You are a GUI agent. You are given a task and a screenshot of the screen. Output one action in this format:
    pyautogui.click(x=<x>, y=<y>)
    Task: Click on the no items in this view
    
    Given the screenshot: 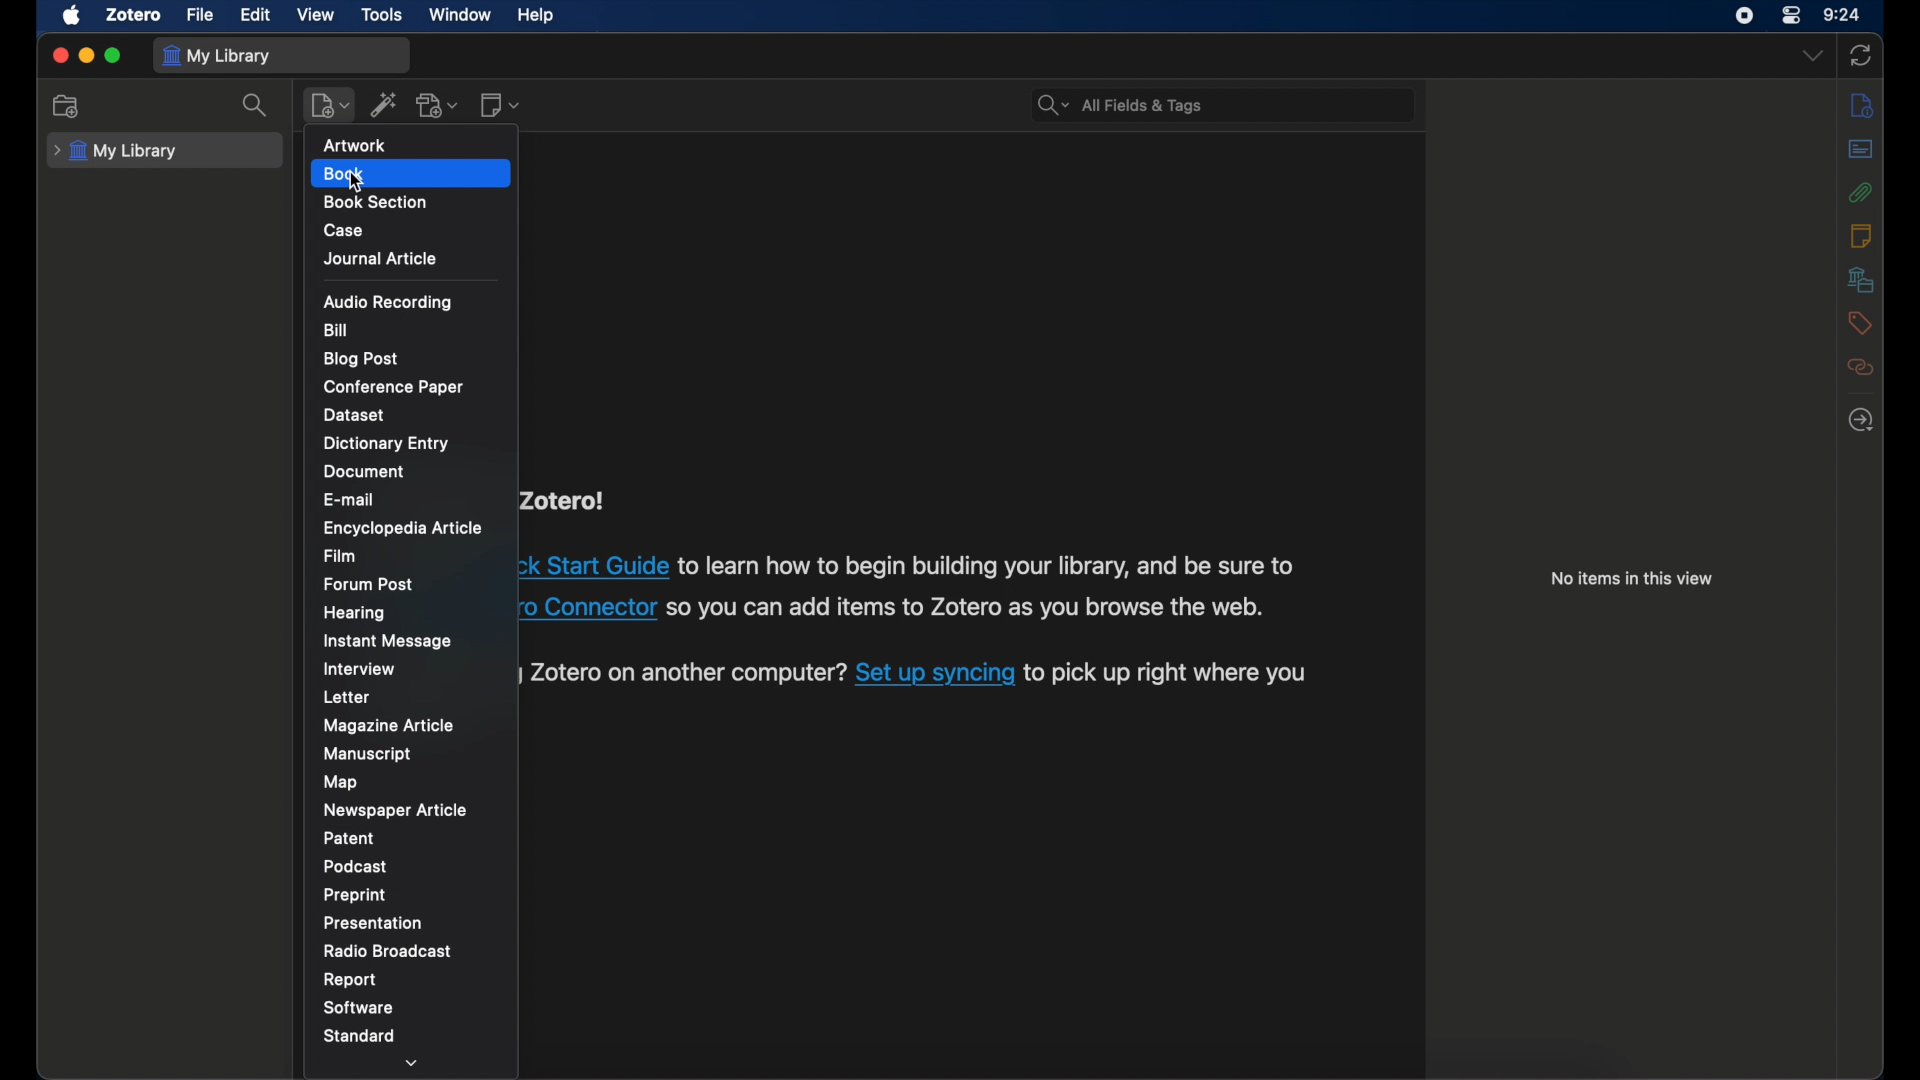 What is the action you would take?
    pyautogui.click(x=1631, y=580)
    